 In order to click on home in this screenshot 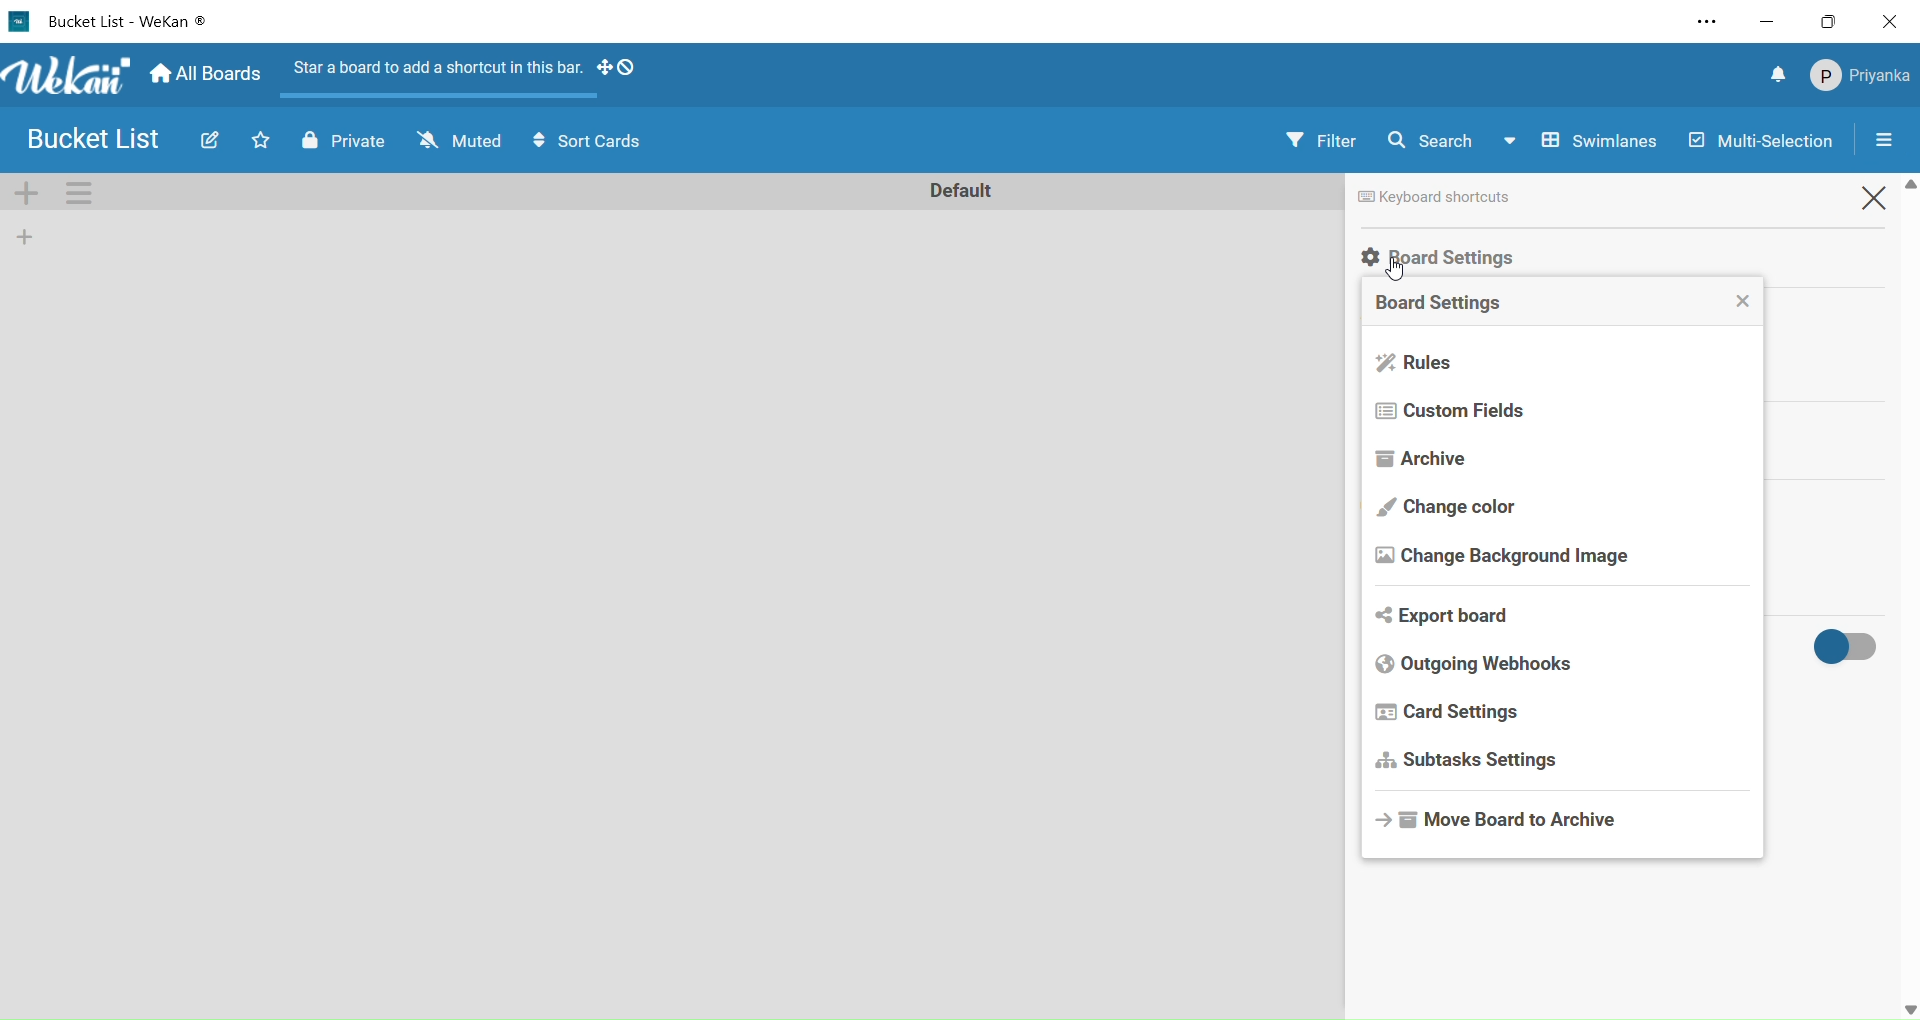, I will do `click(208, 74)`.